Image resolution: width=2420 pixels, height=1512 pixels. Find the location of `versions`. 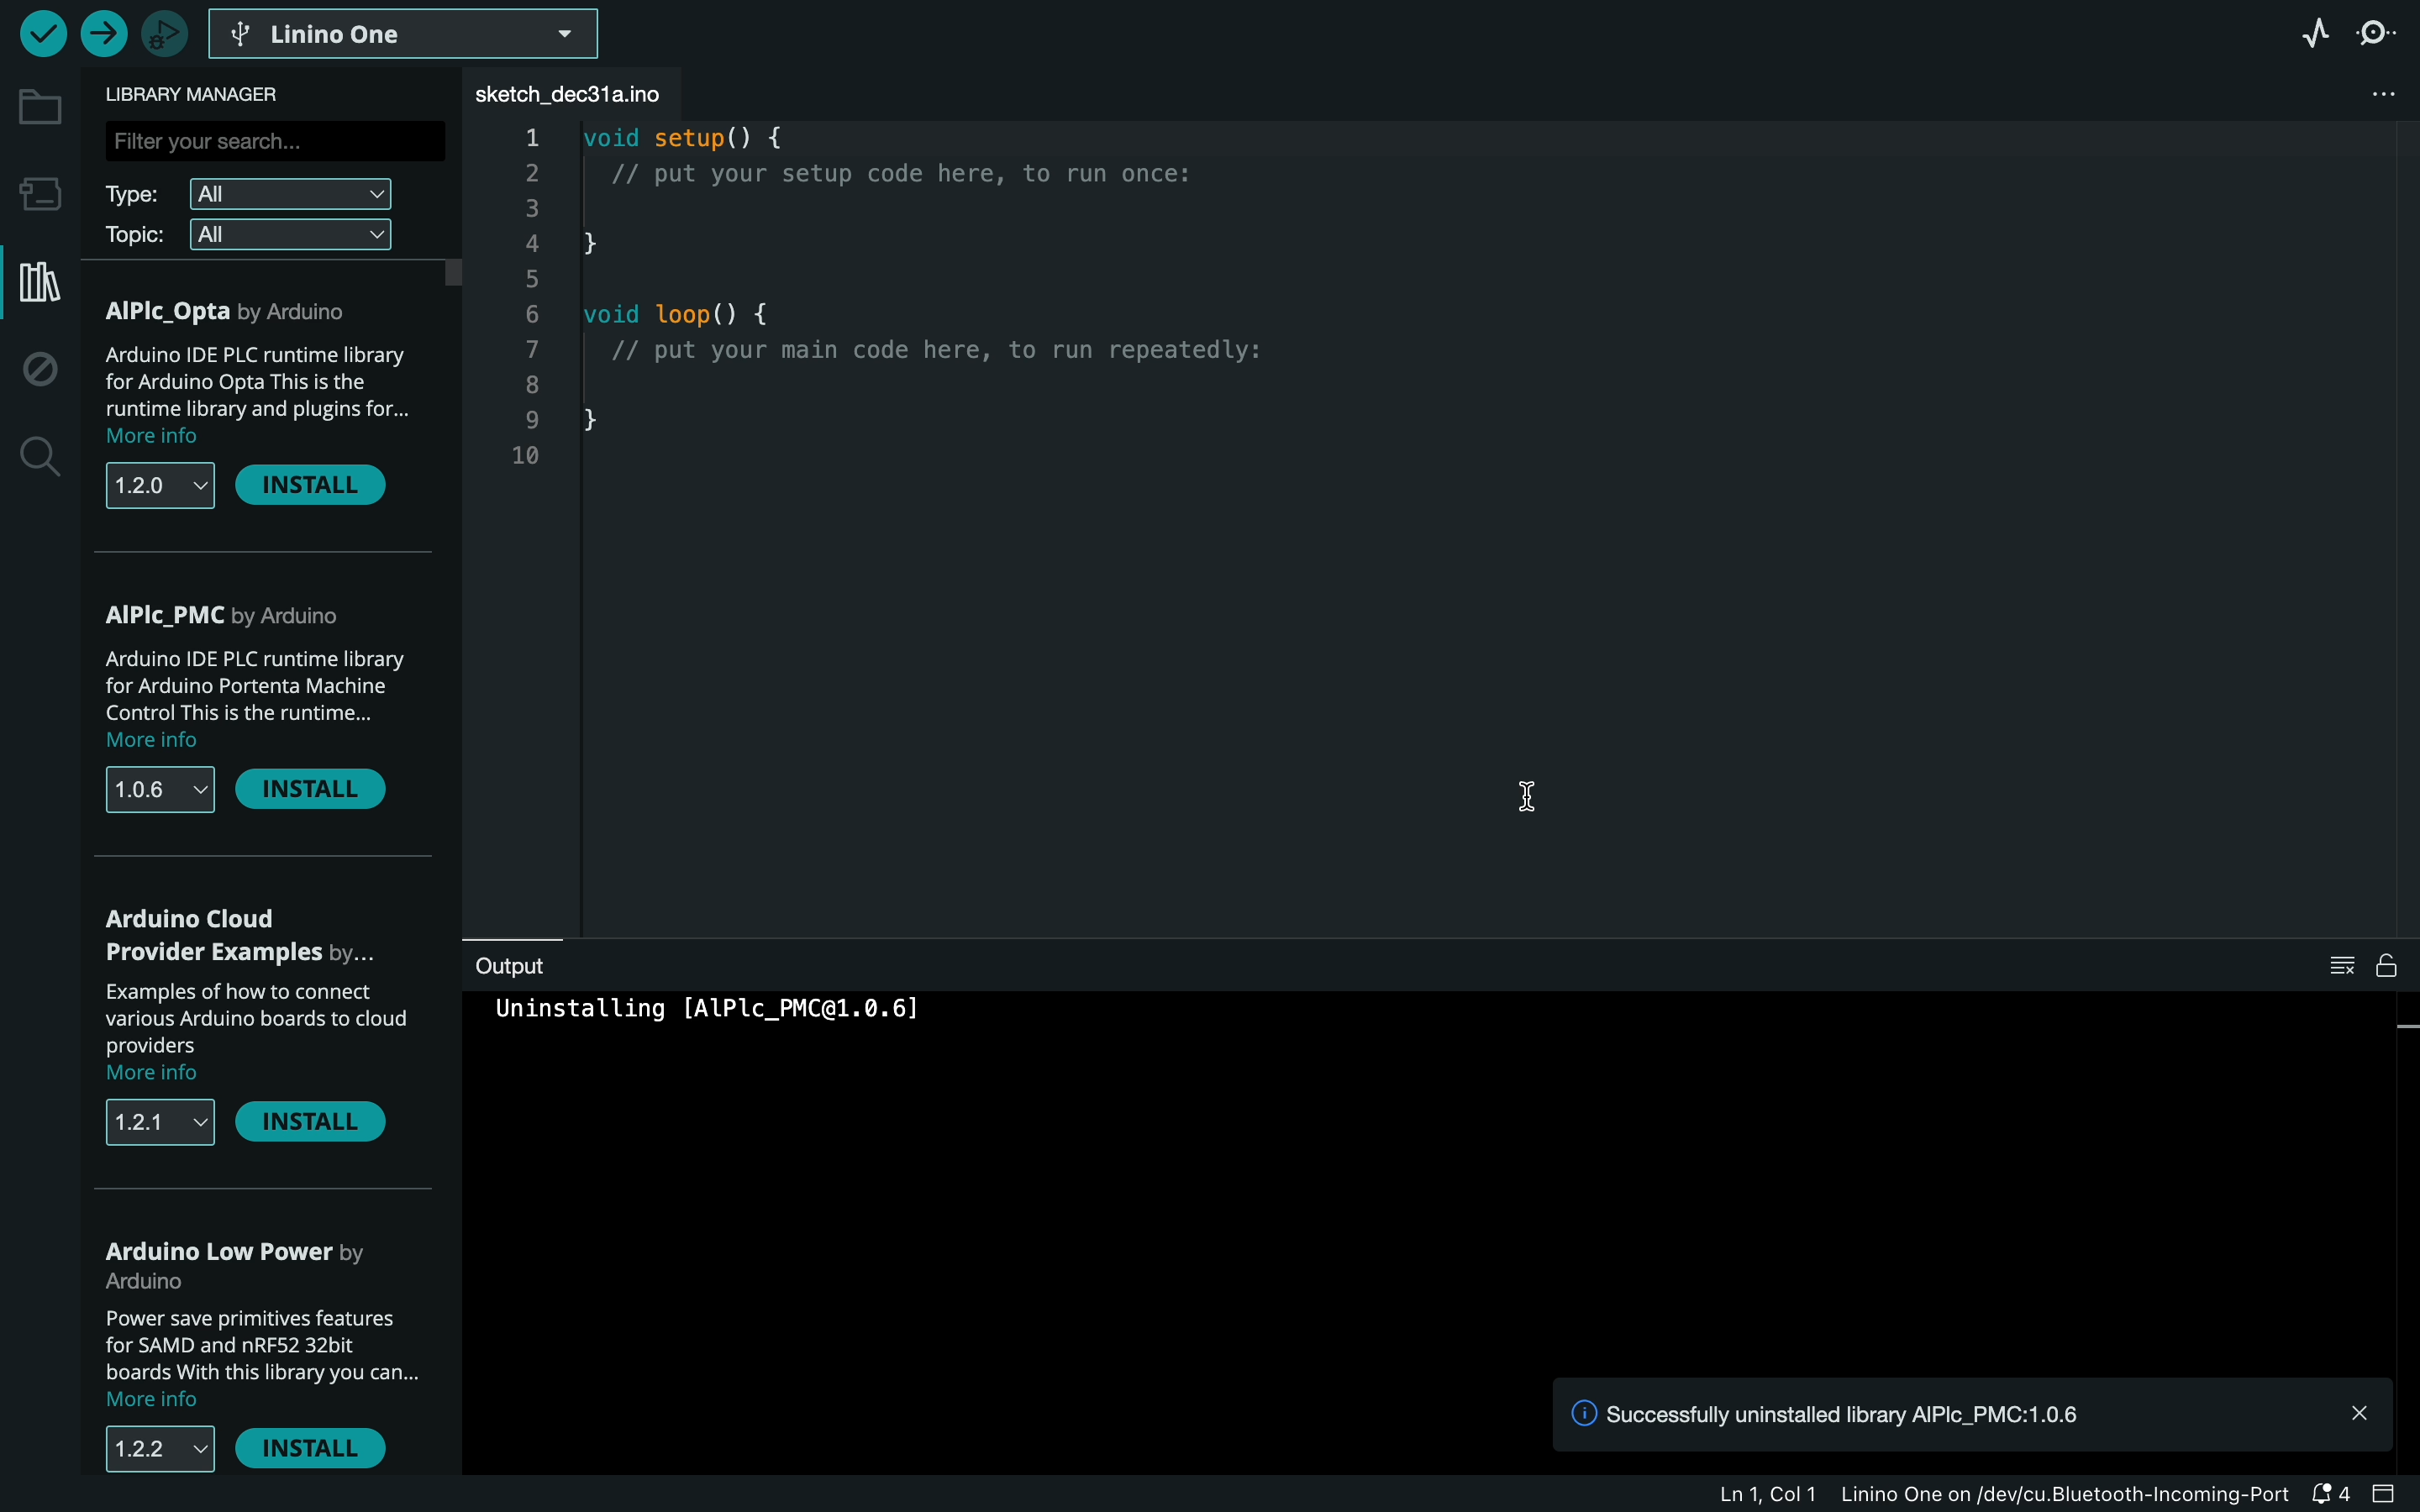

versions is located at coordinates (161, 1128).